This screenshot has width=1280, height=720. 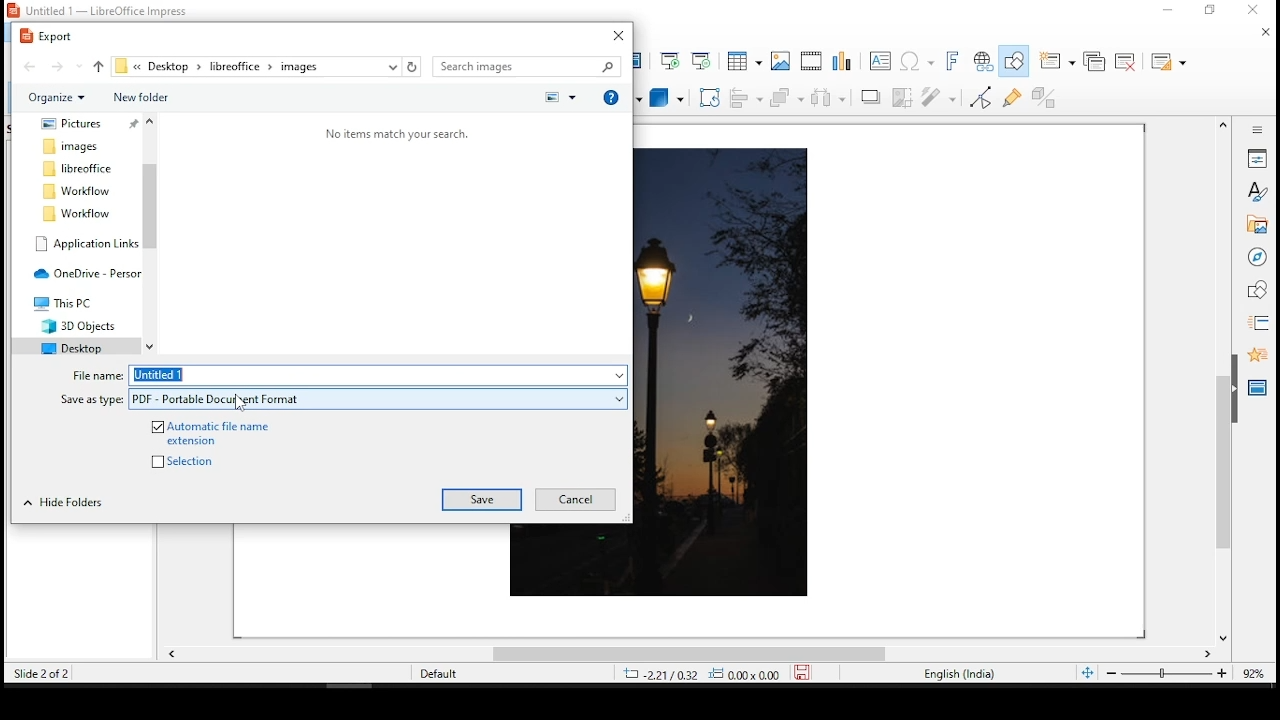 I want to click on selection, so click(x=194, y=460).